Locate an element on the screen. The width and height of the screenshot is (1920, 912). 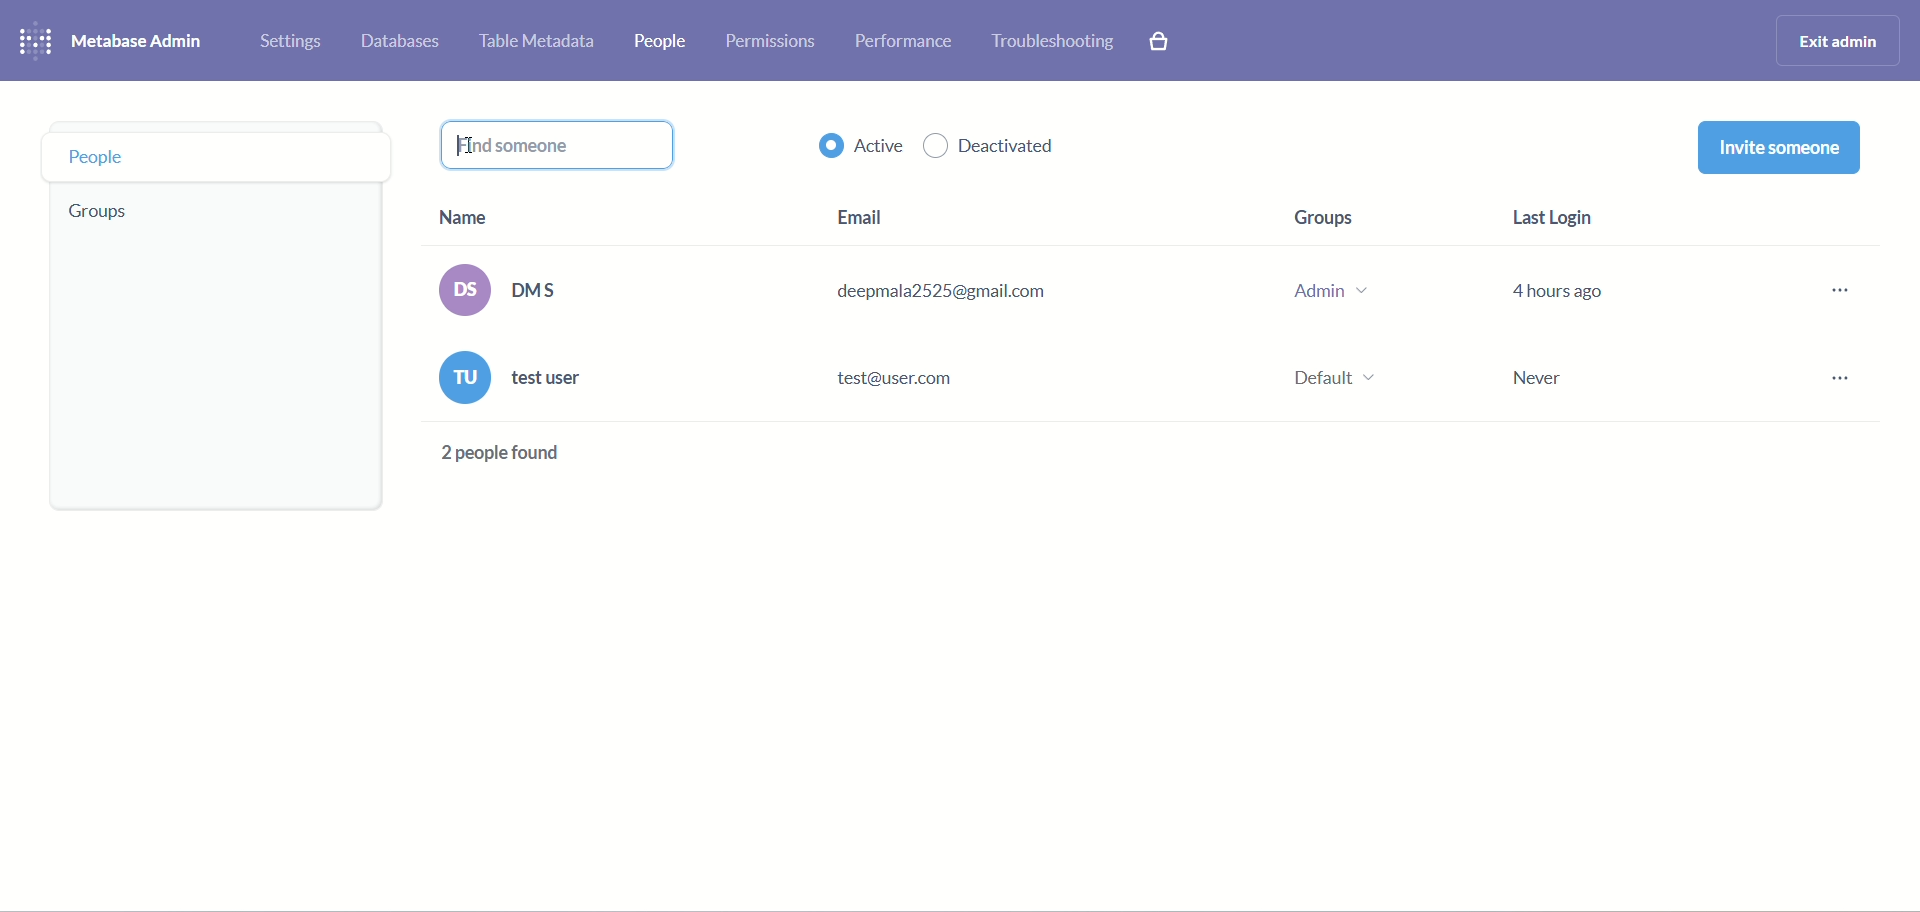
metabase admin is located at coordinates (141, 44).